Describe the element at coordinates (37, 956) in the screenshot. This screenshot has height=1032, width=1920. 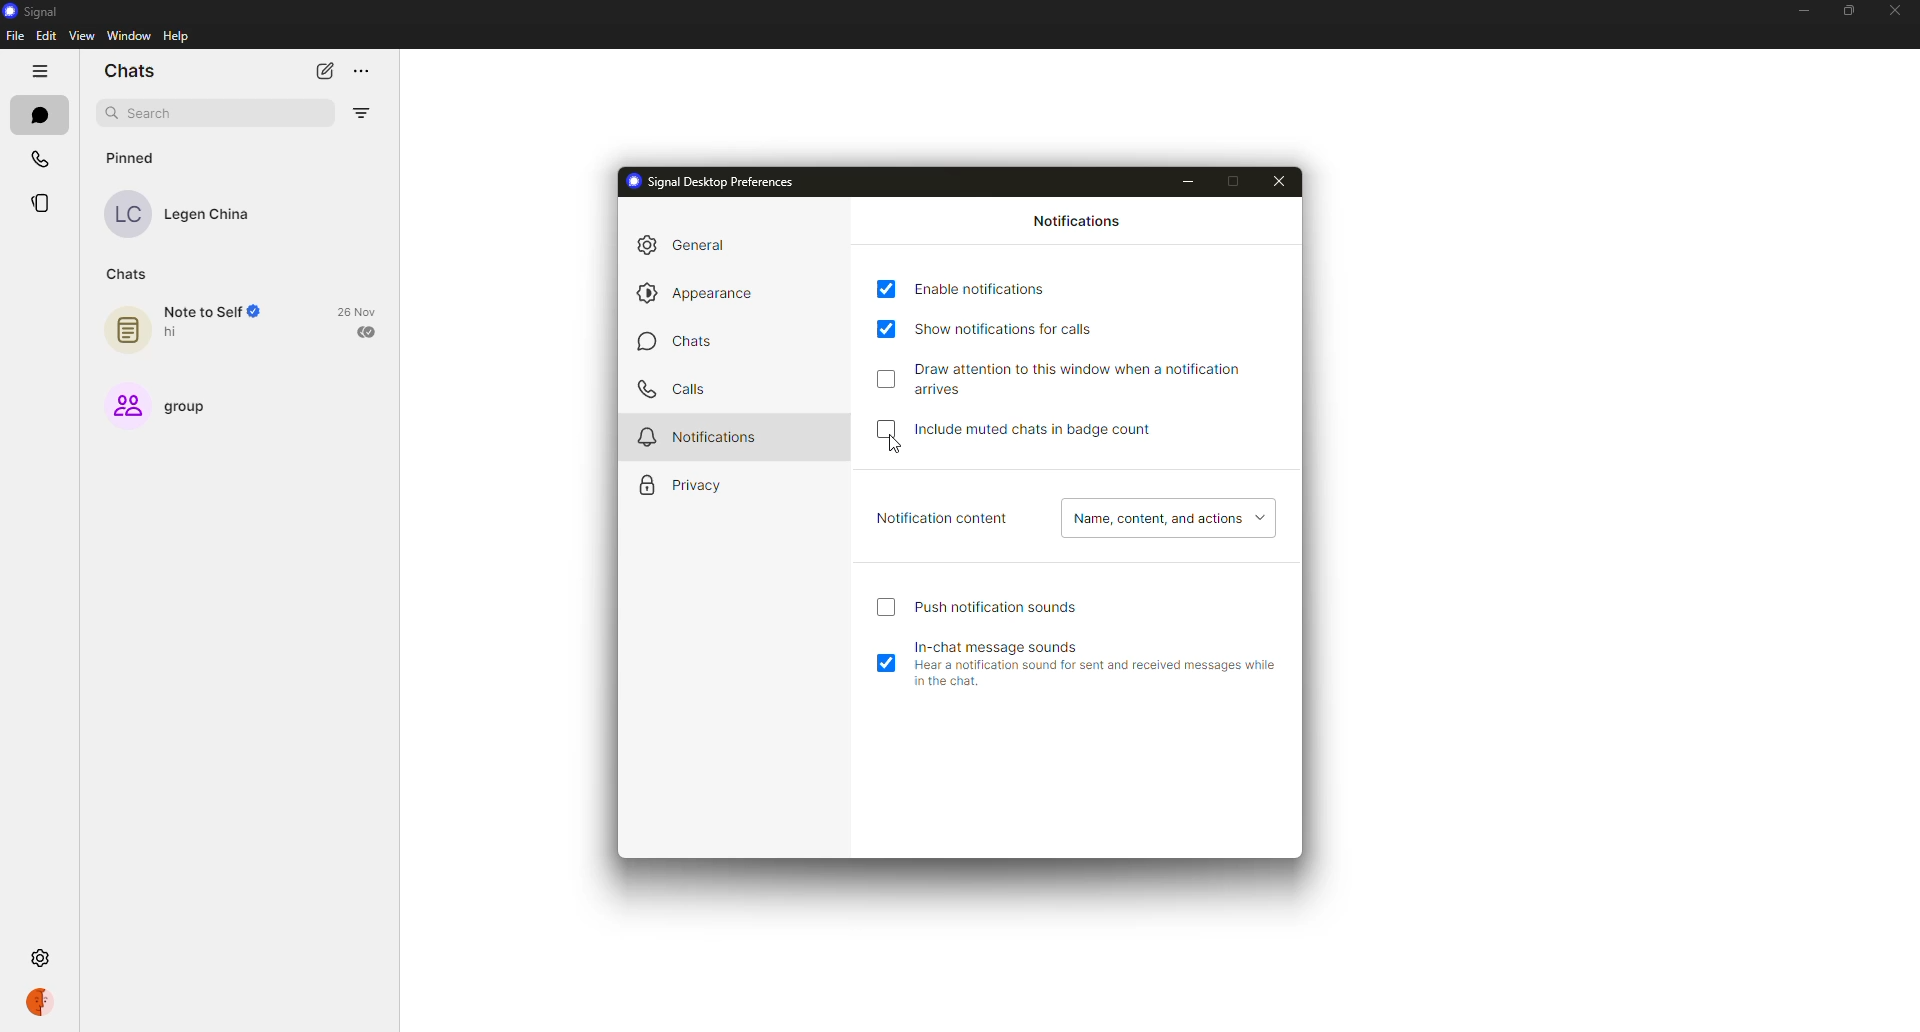
I see `settings` at that location.